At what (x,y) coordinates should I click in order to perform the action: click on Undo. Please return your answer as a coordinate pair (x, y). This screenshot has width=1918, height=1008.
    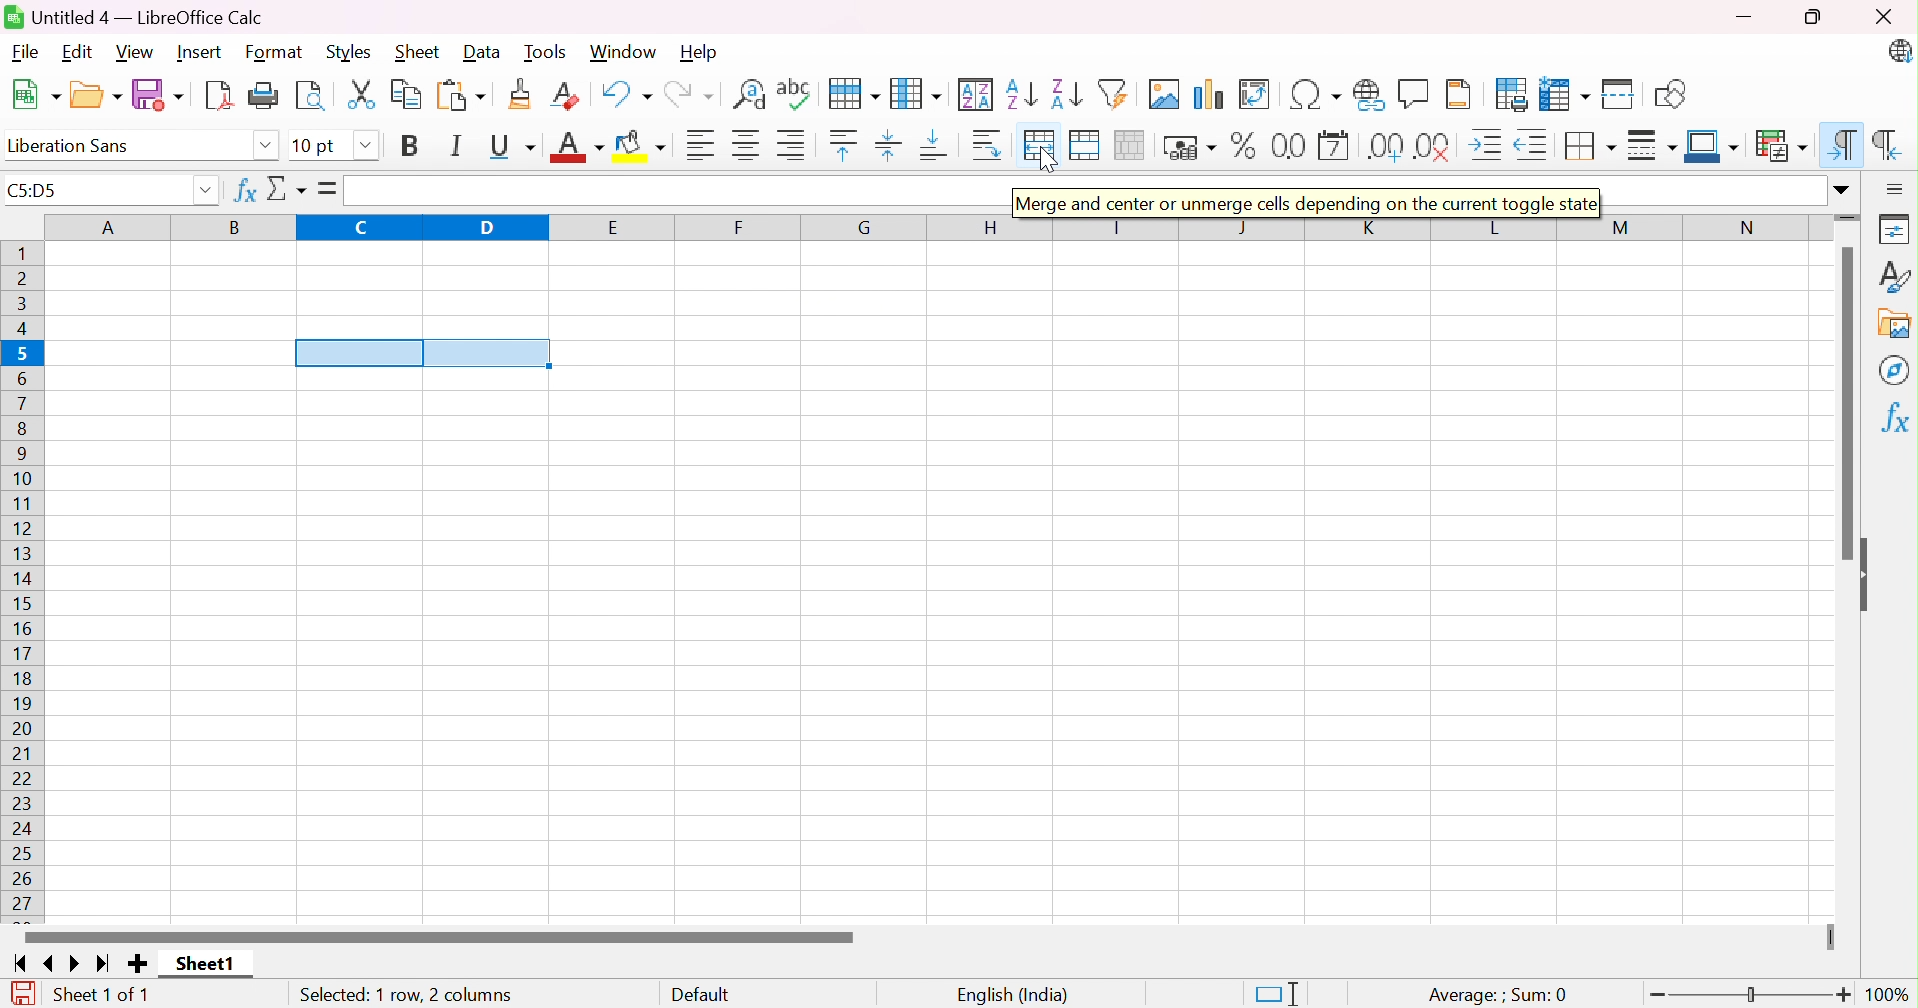
    Looking at the image, I should click on (626, 92).